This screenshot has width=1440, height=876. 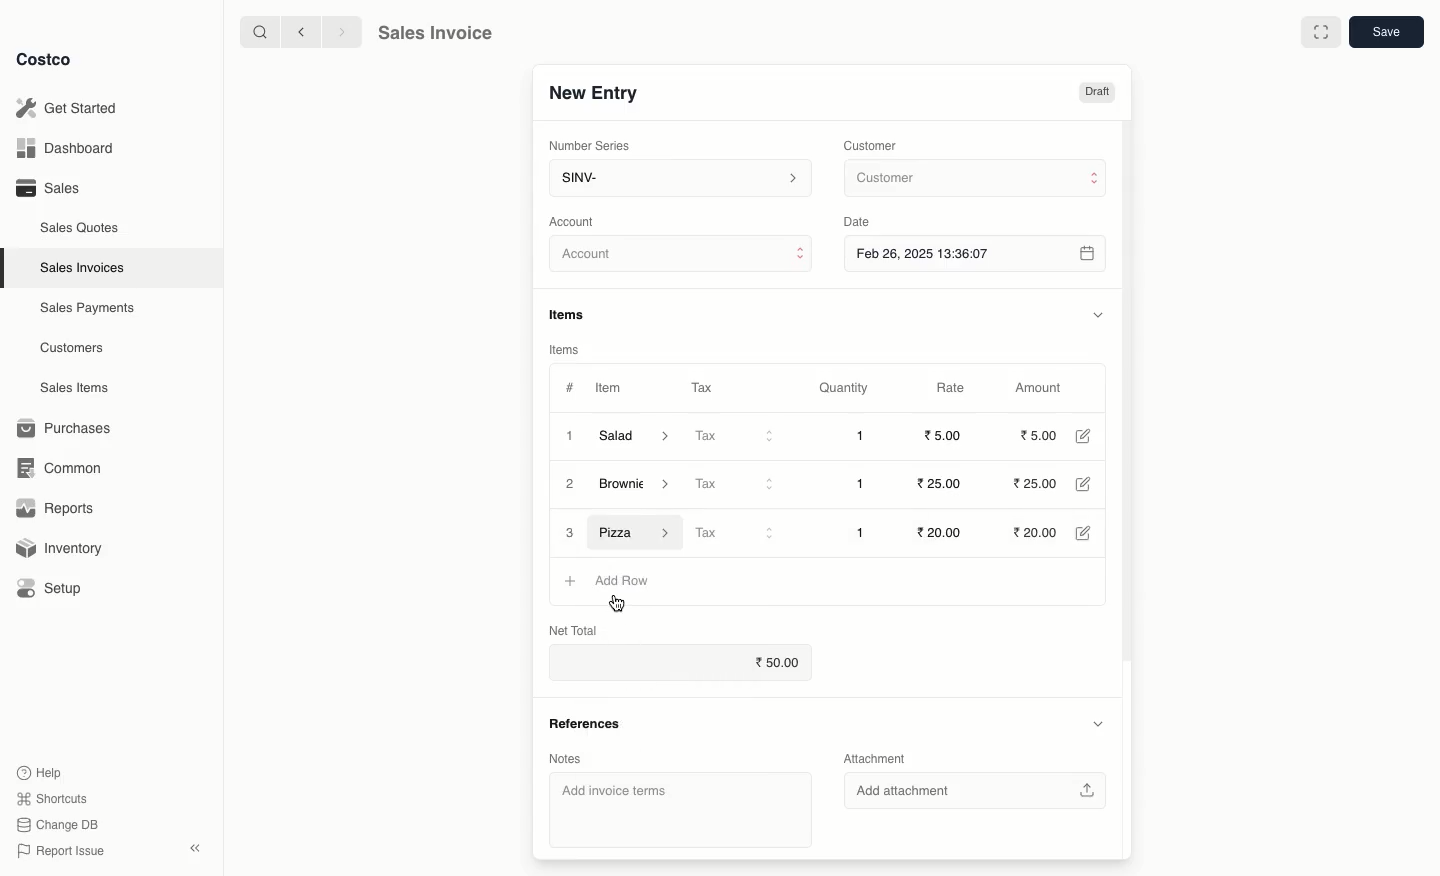 I want to click on 25.00, so click(x=942, y=484).